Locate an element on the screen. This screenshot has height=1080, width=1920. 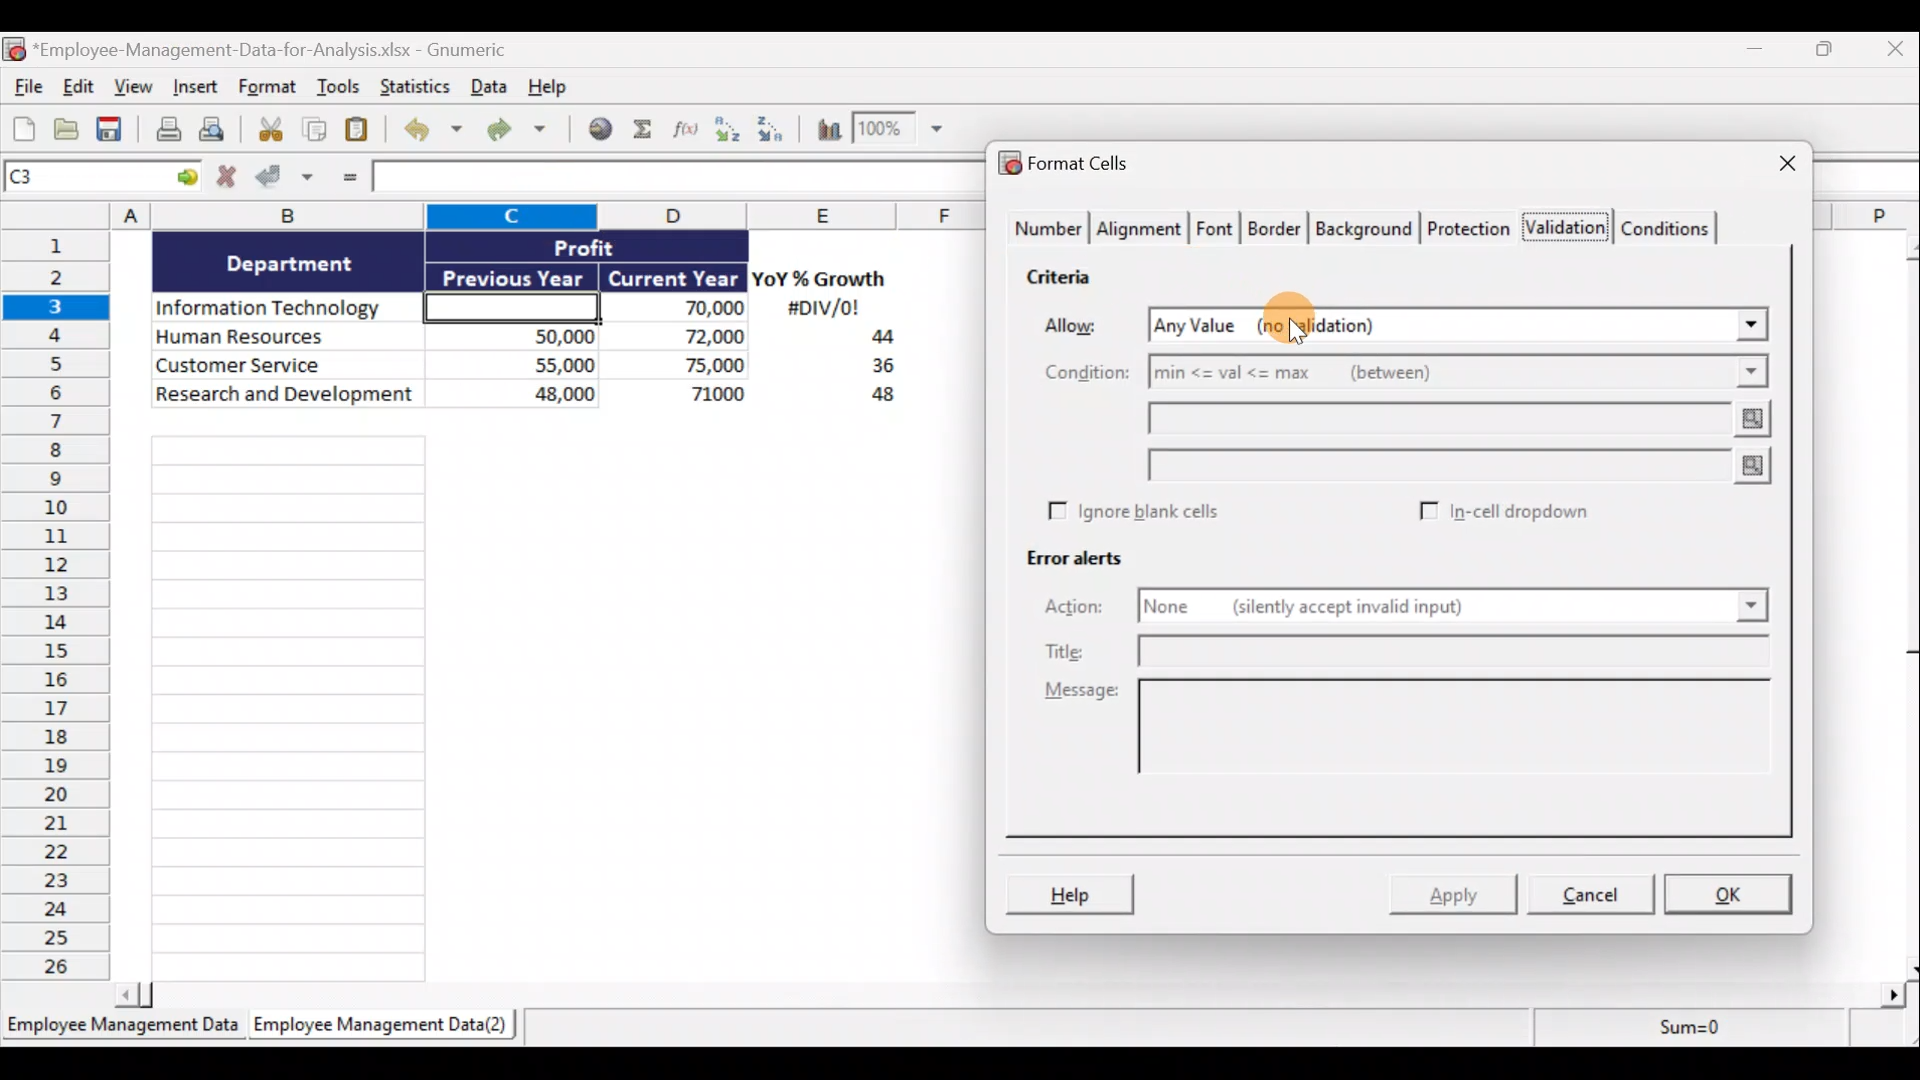
Current Year is located at coordinates (671, 279).